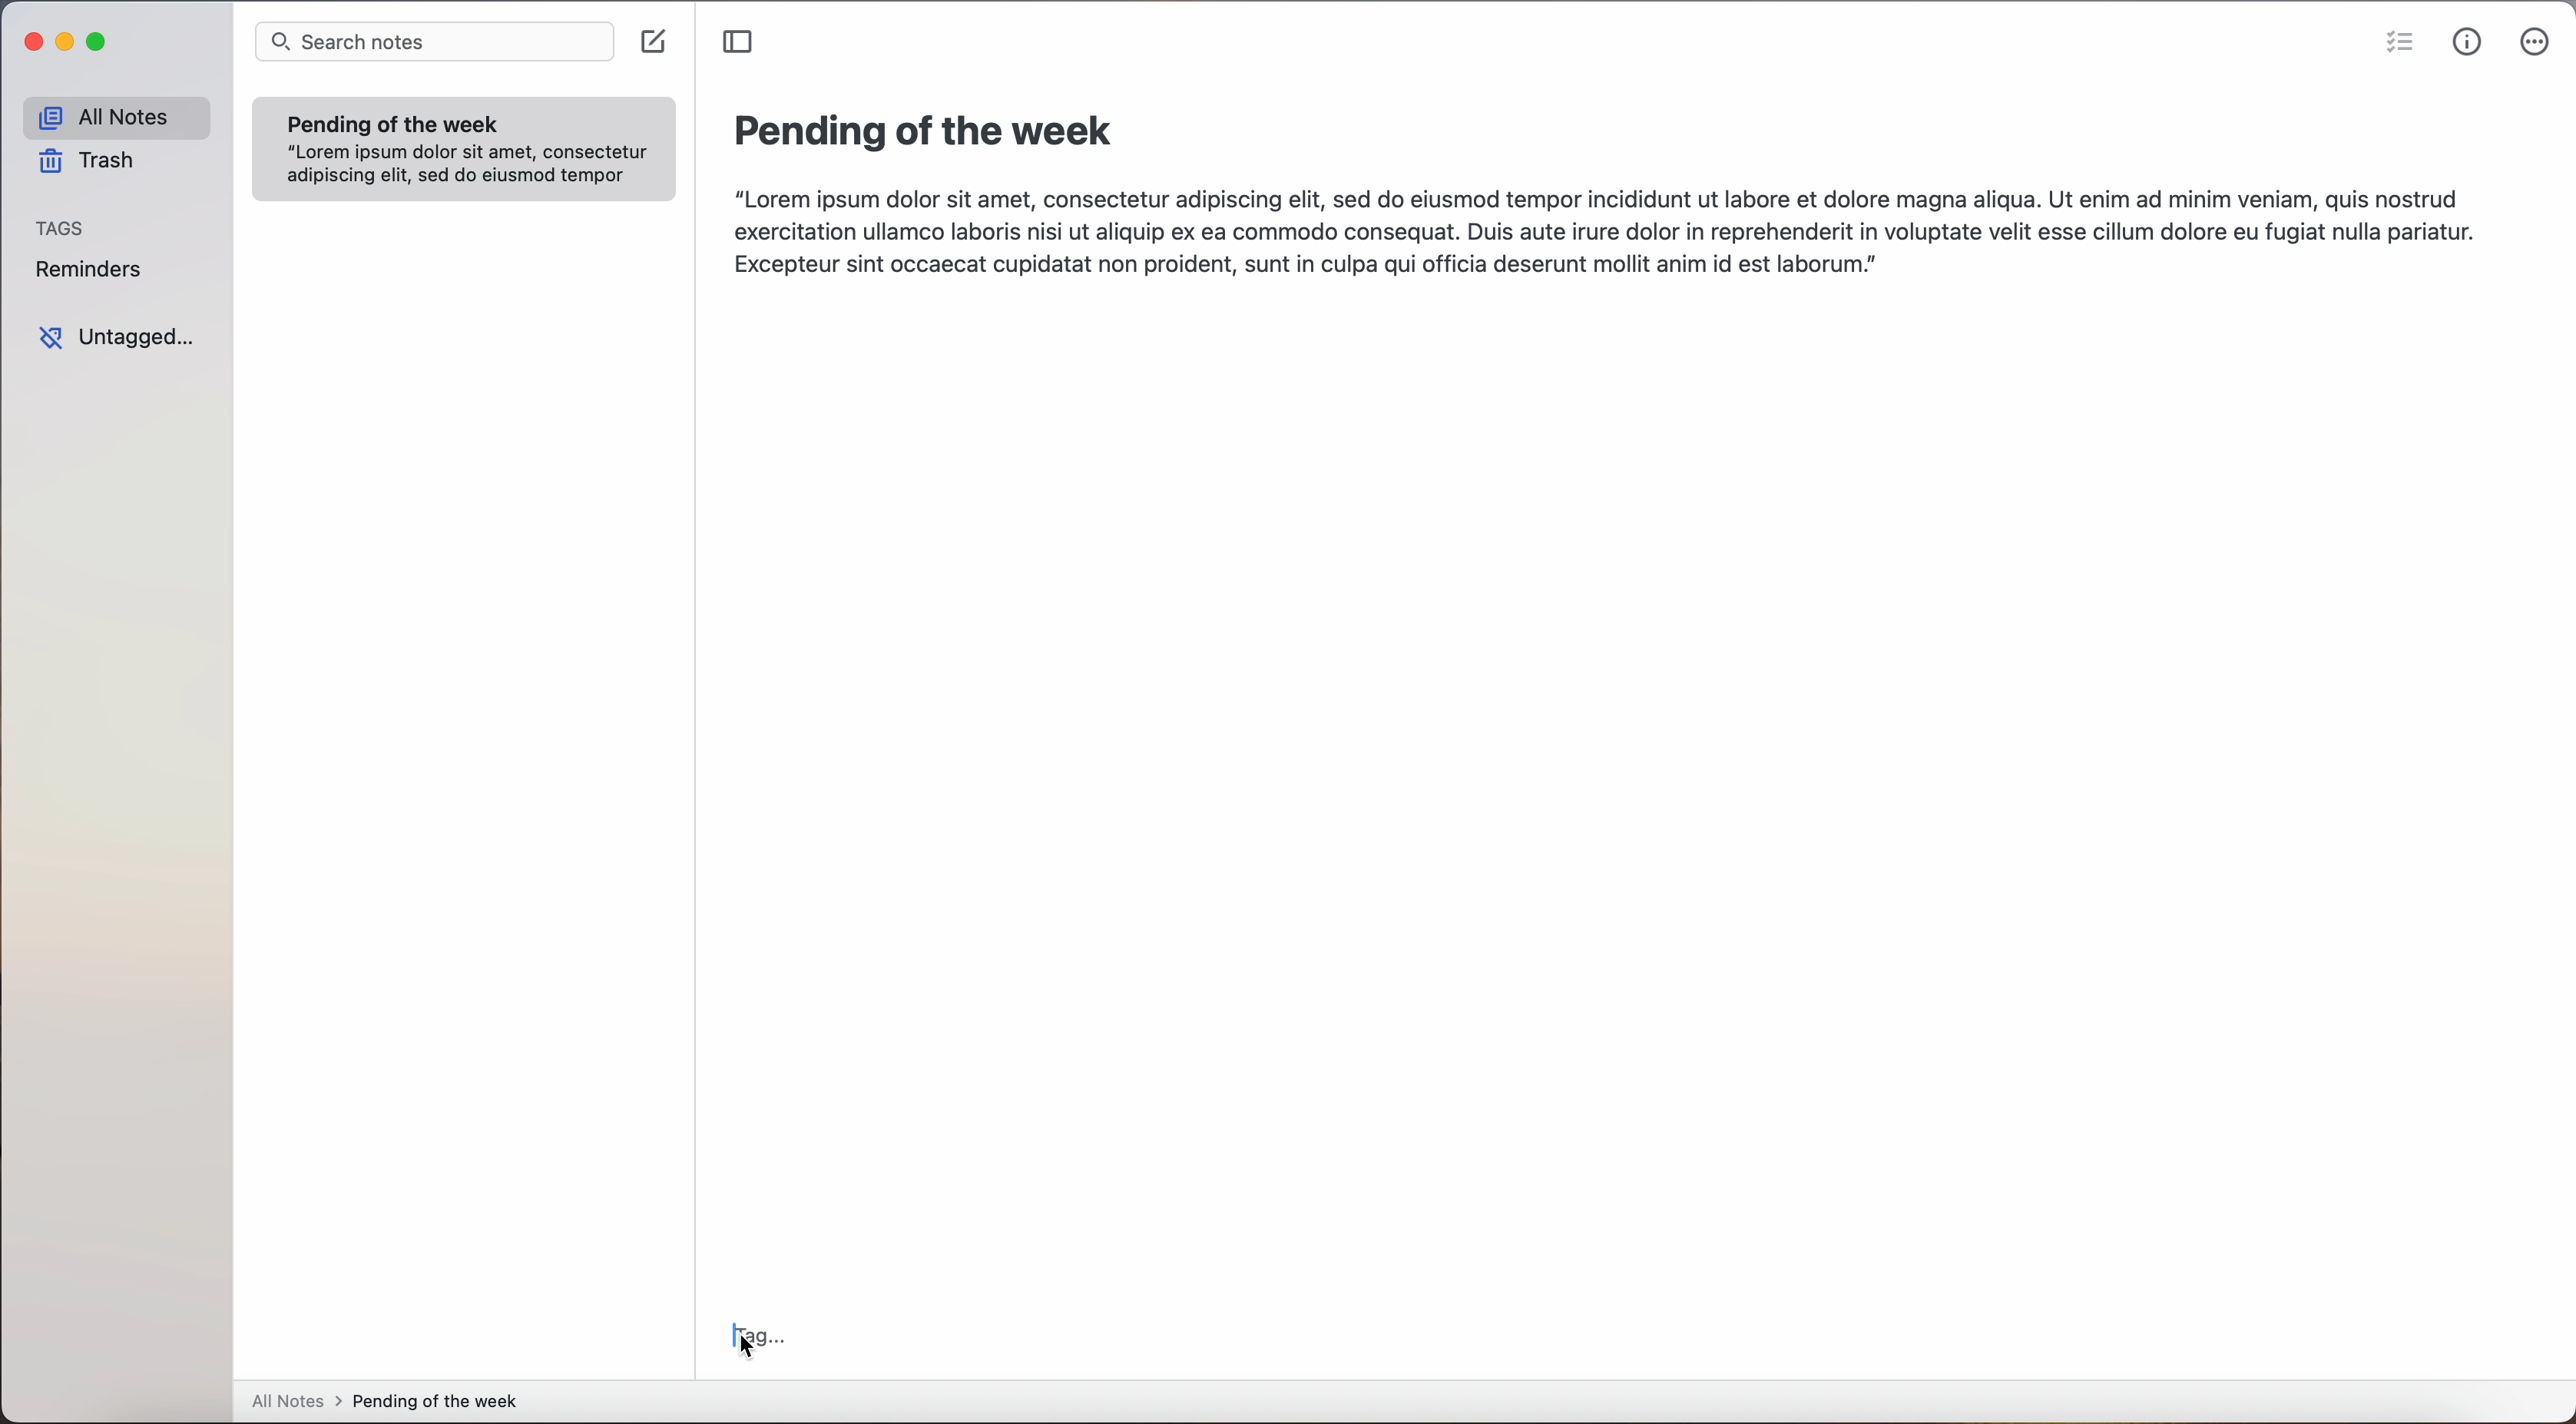 Image resolution: width=2576 pixels, height=1424 pixels. I want to click on untagged, so click(121, 340).